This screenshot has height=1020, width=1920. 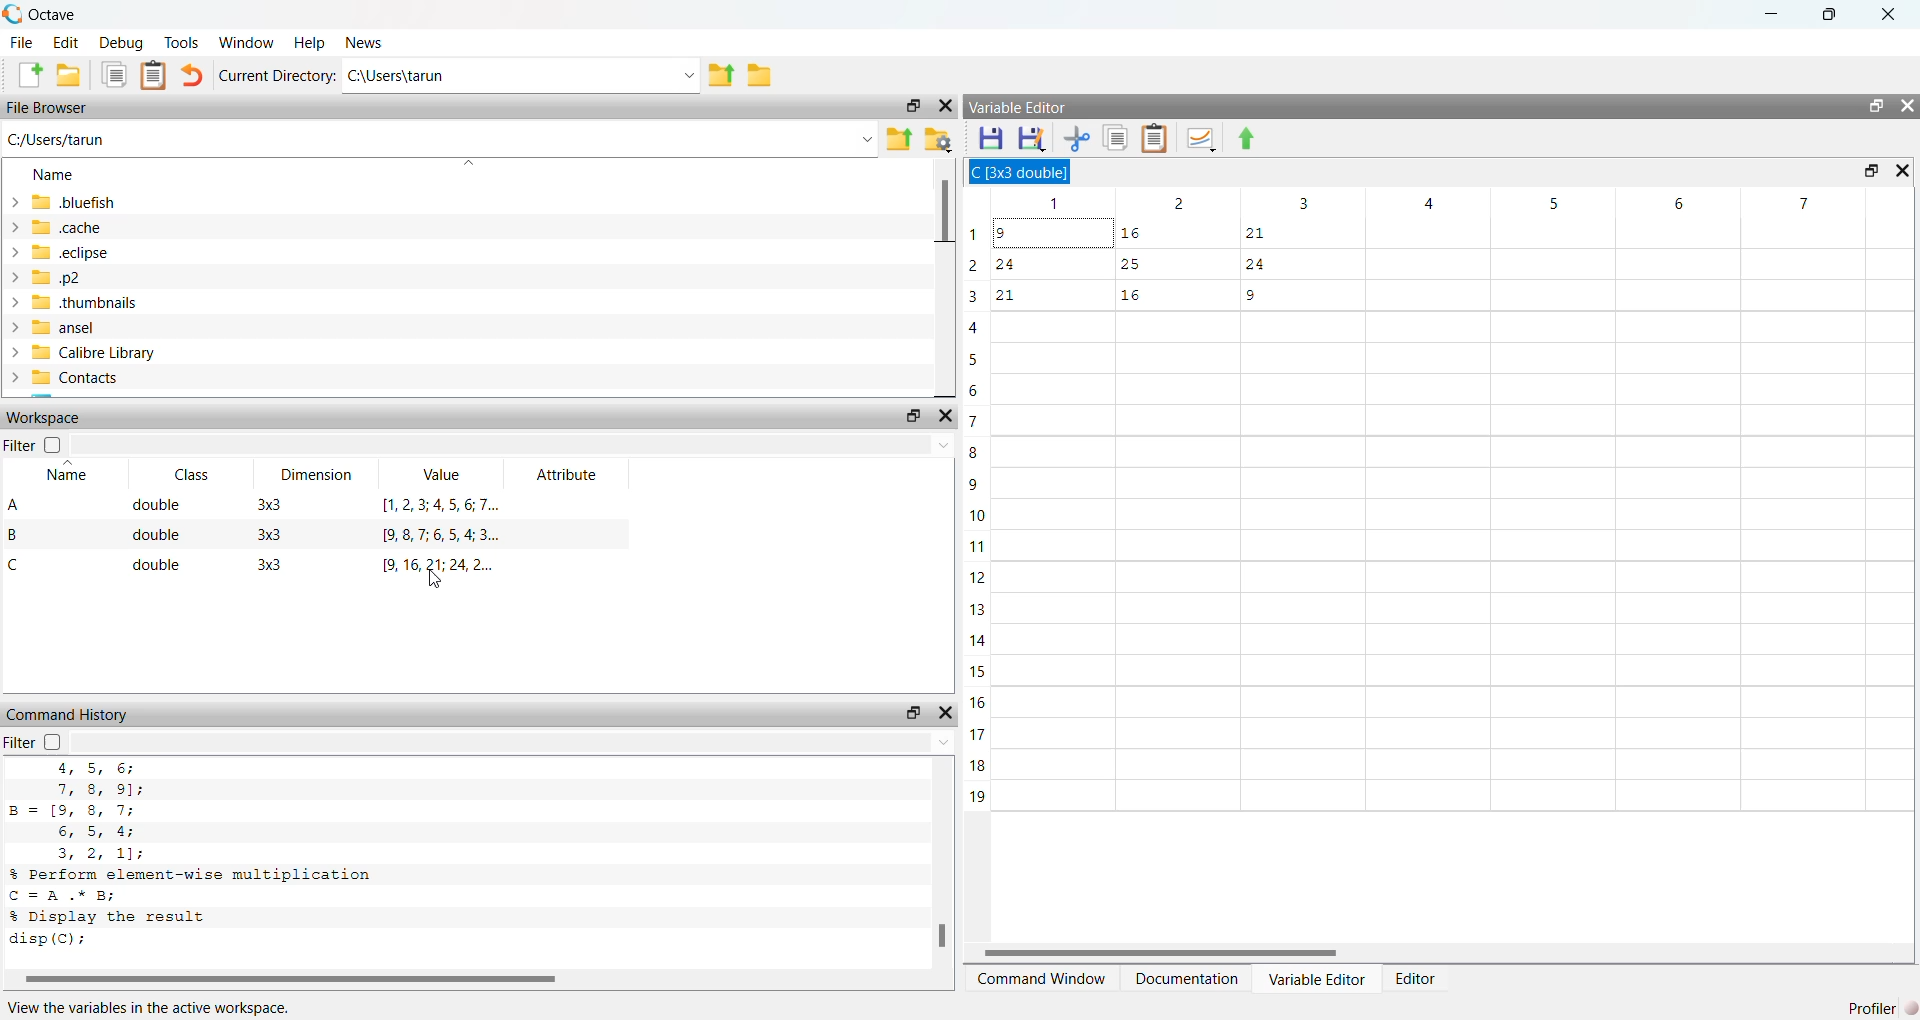 I want to click on undo, so click(x=192, y=76).